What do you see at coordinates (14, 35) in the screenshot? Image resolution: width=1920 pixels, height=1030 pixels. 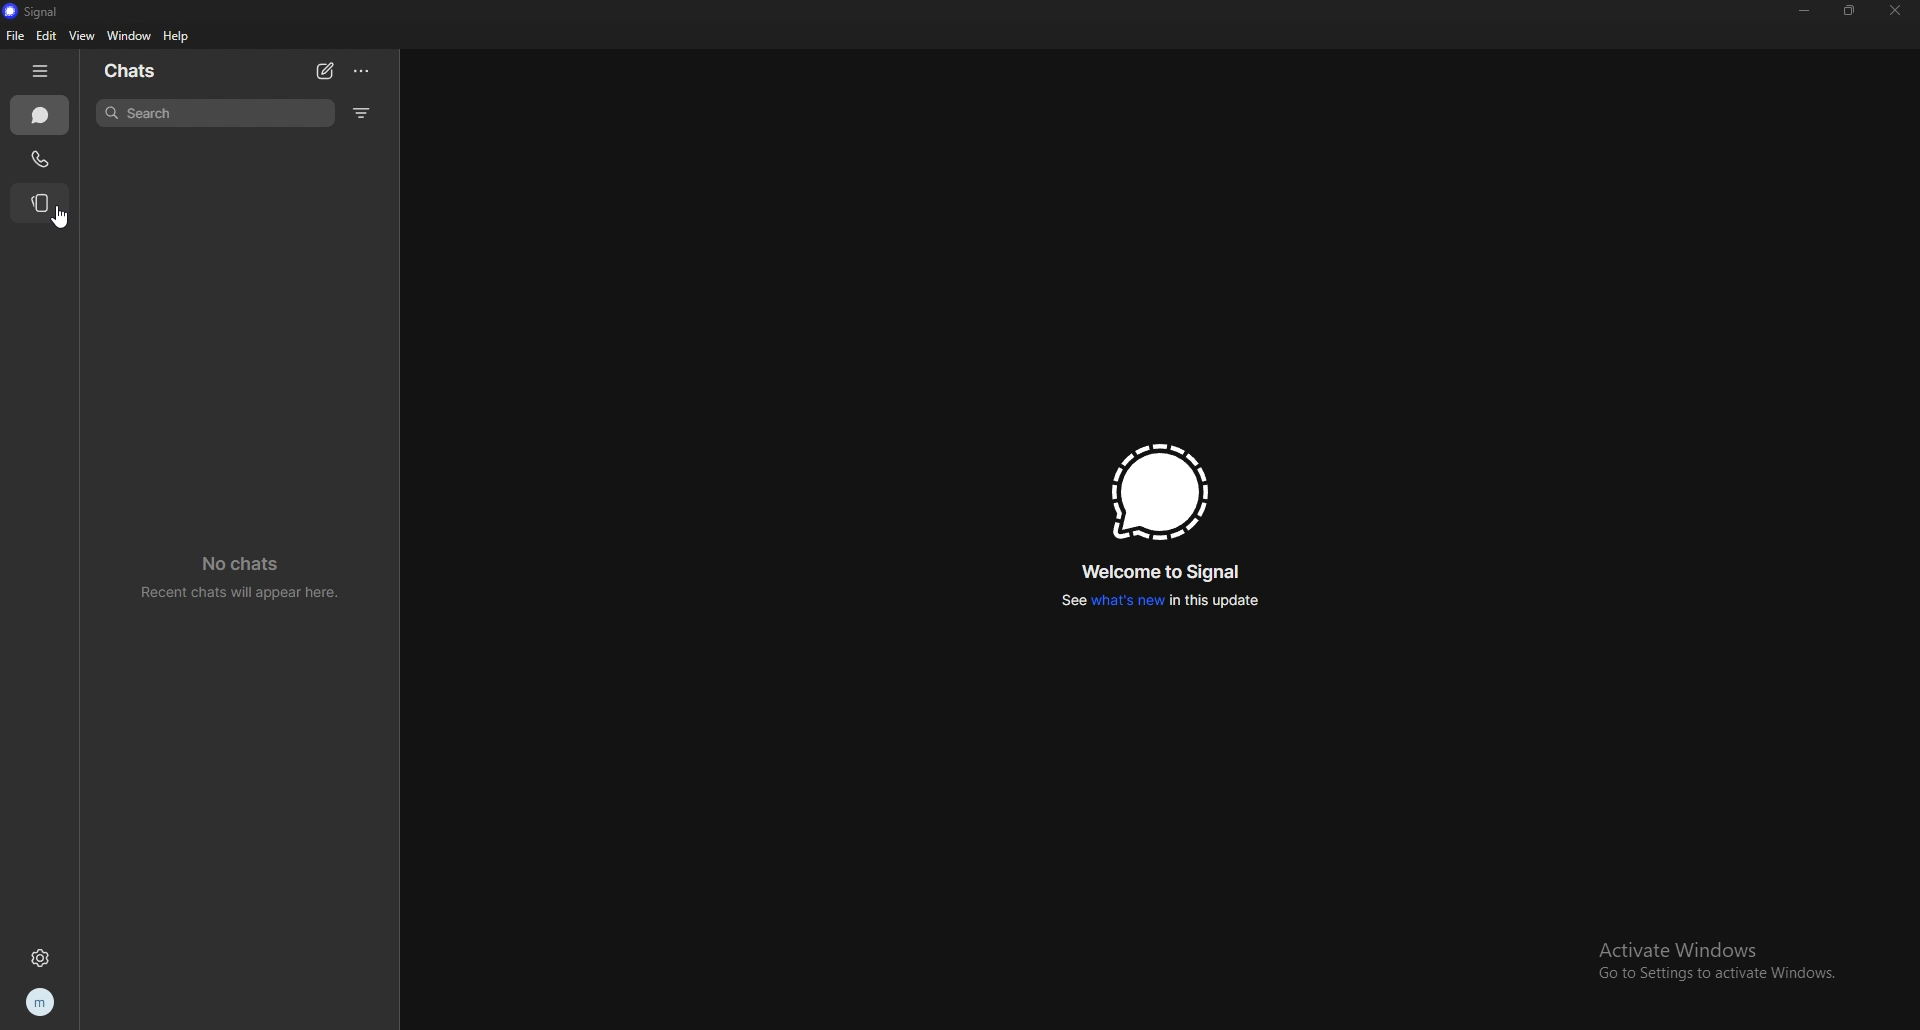 I see `file` at bounding box center [14, 35].